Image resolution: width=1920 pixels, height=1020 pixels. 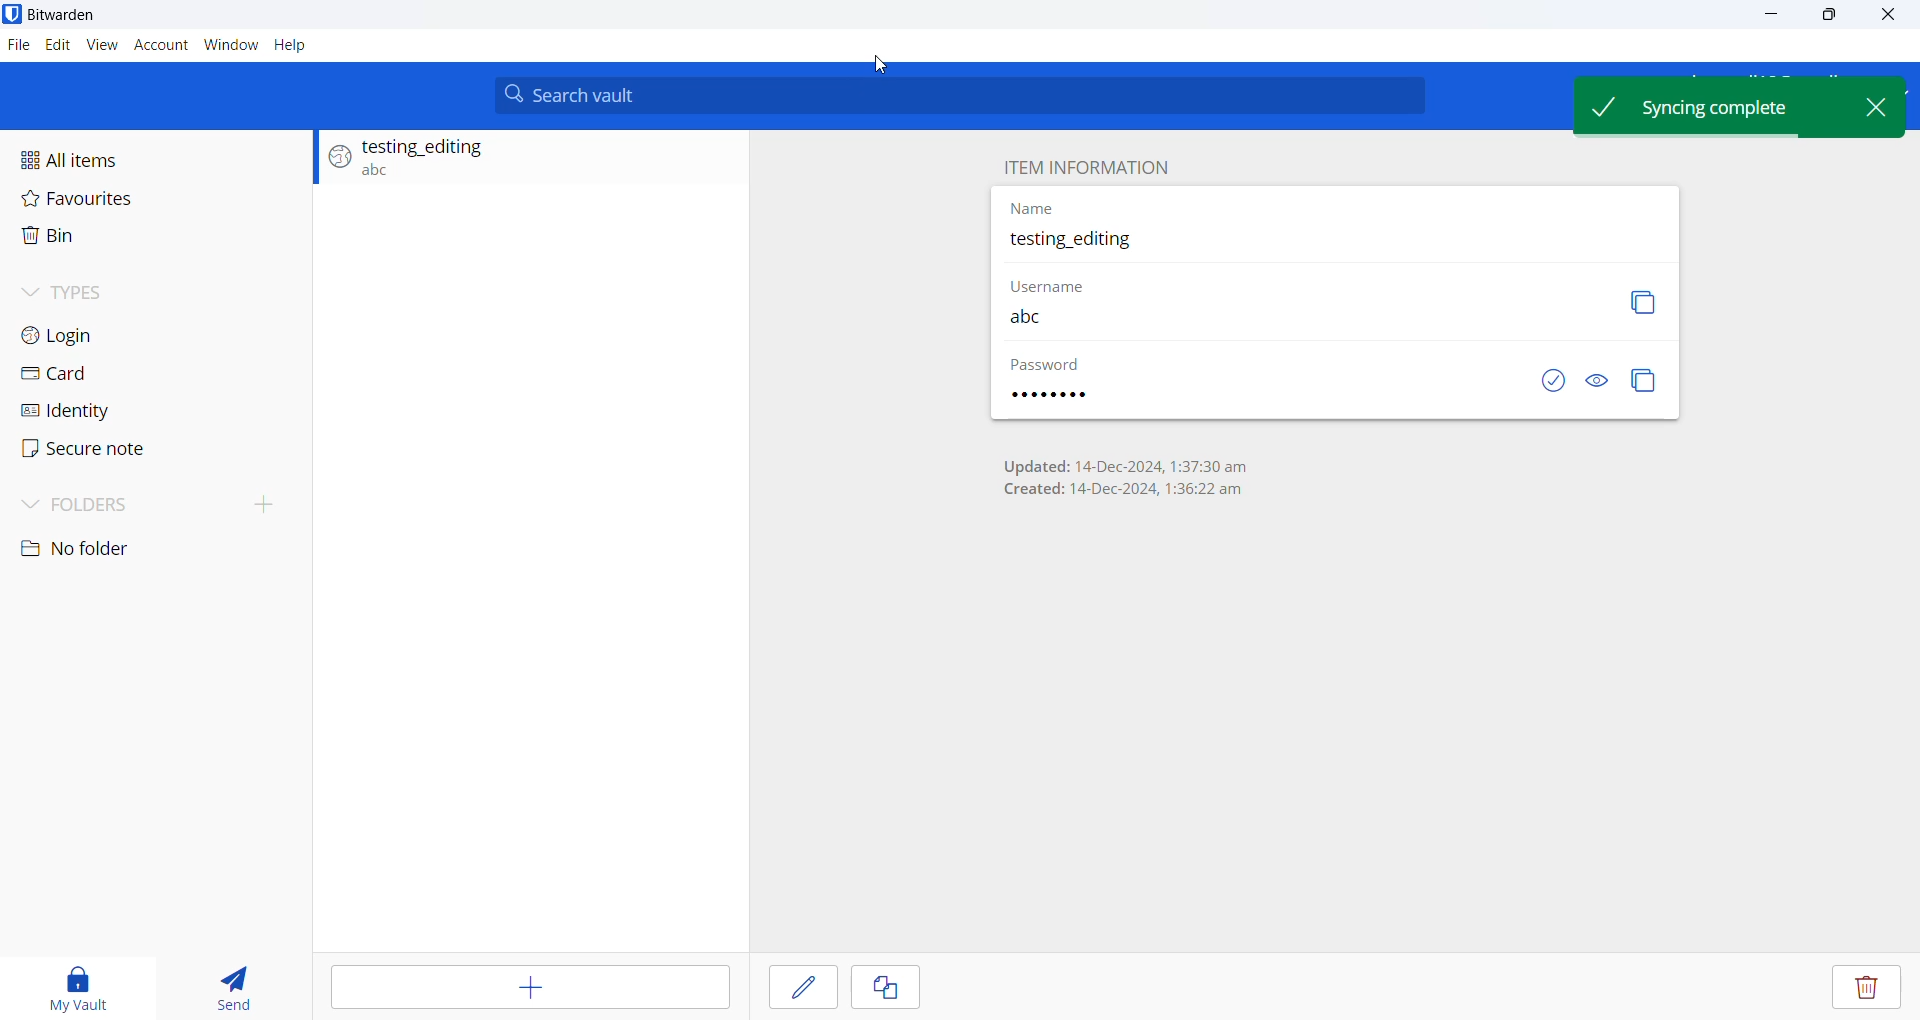 What do you see at coordinates (1895, 18) in the screenshot?
I see `Close` at bounding box center [1895, 18].